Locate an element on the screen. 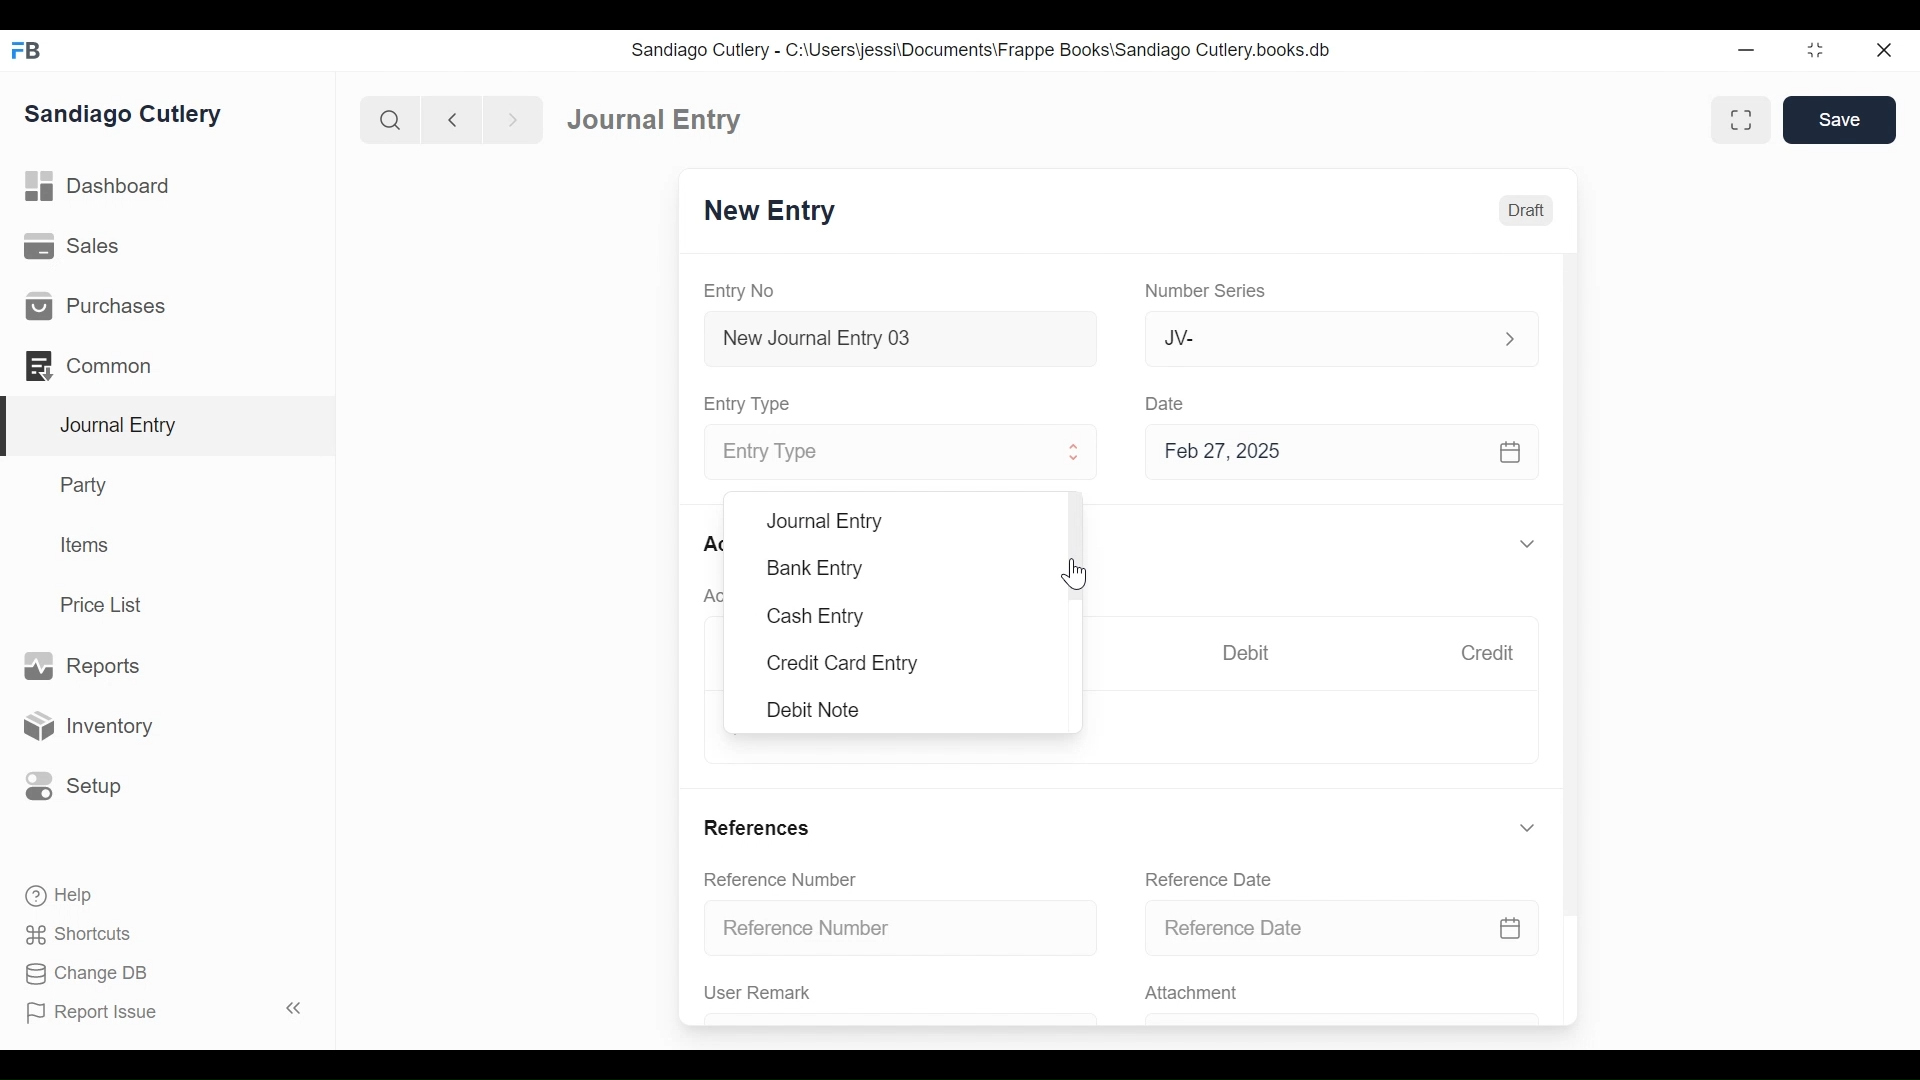  Search is located at coordinates (388, 119).